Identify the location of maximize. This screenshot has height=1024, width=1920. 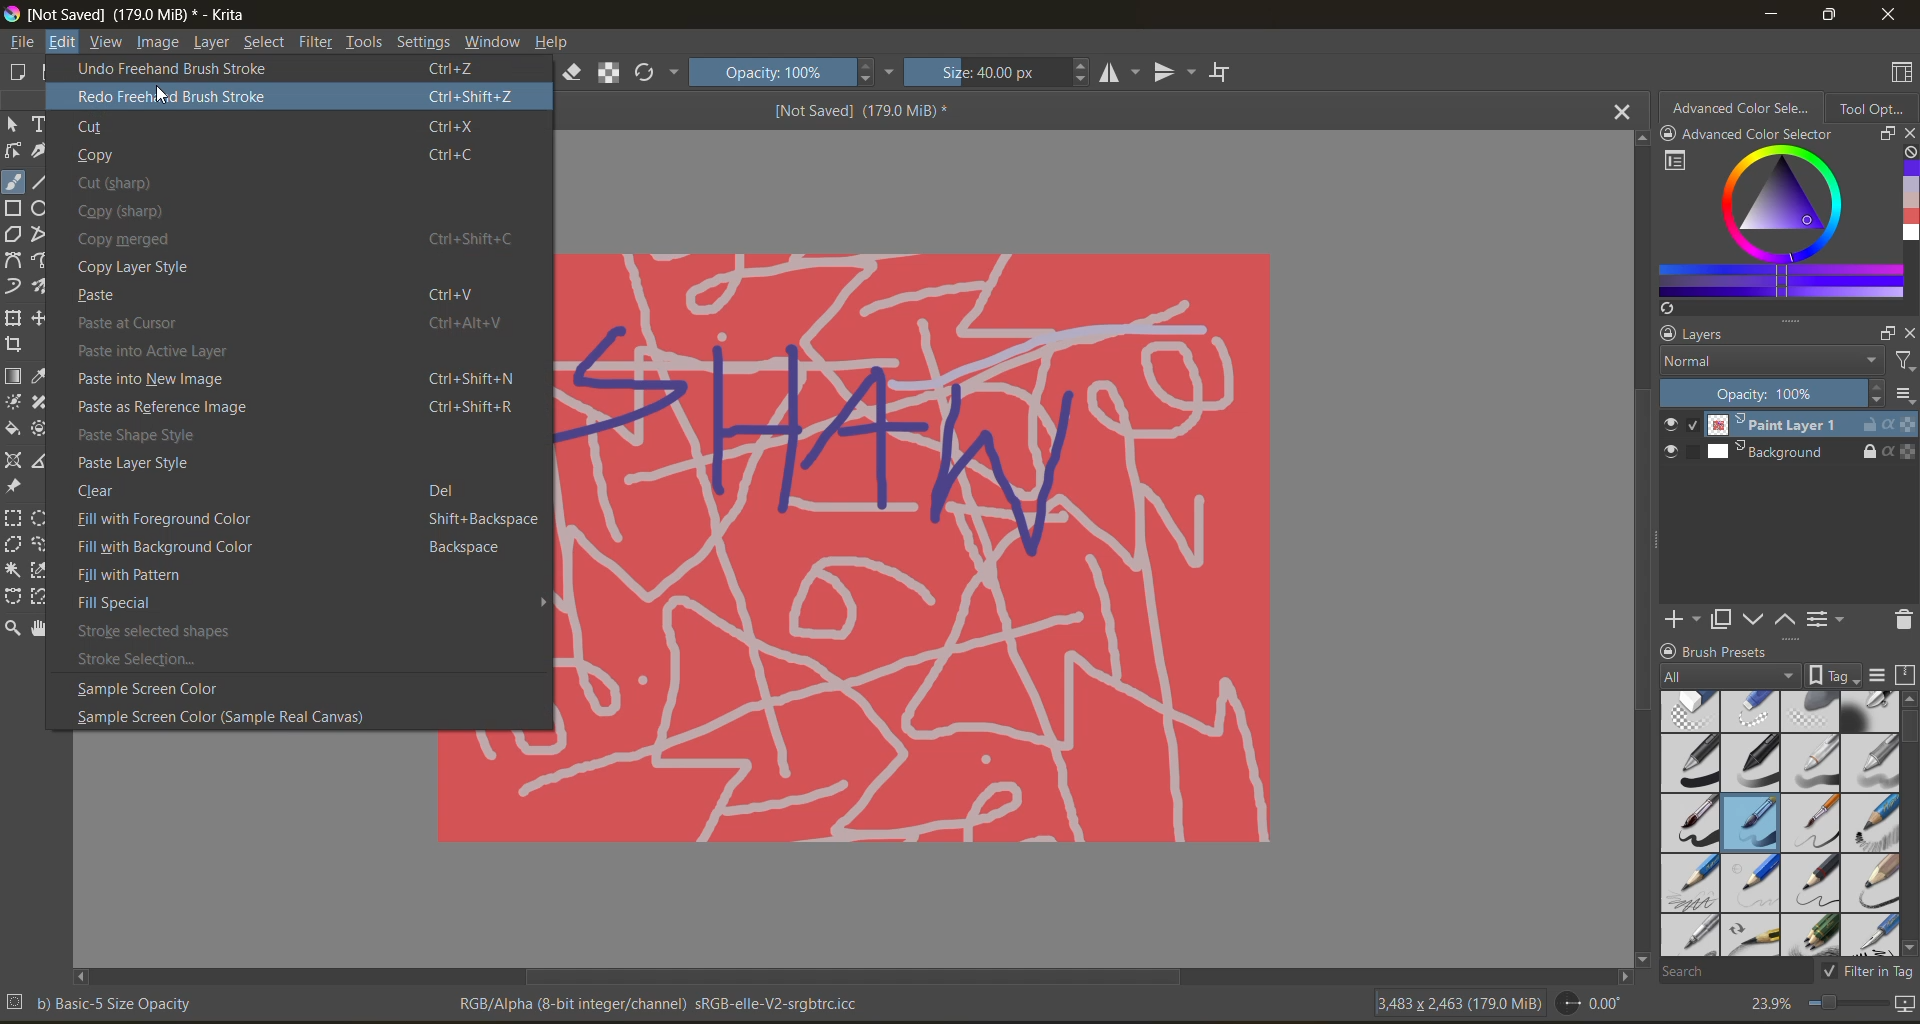
(1831, 16).